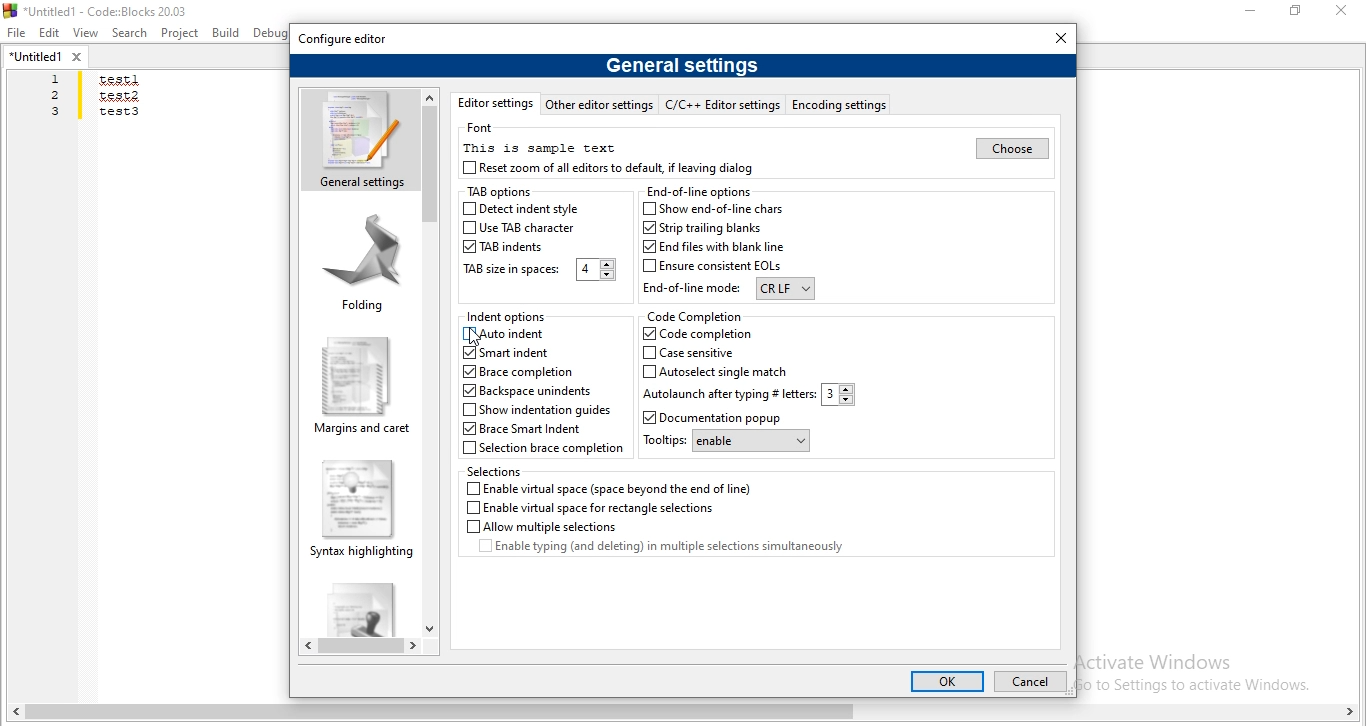 This screenshot has width=1366, height=726. Describe the element at coordinates (119, 116) in the screenshot. I see `test 3` at that location.